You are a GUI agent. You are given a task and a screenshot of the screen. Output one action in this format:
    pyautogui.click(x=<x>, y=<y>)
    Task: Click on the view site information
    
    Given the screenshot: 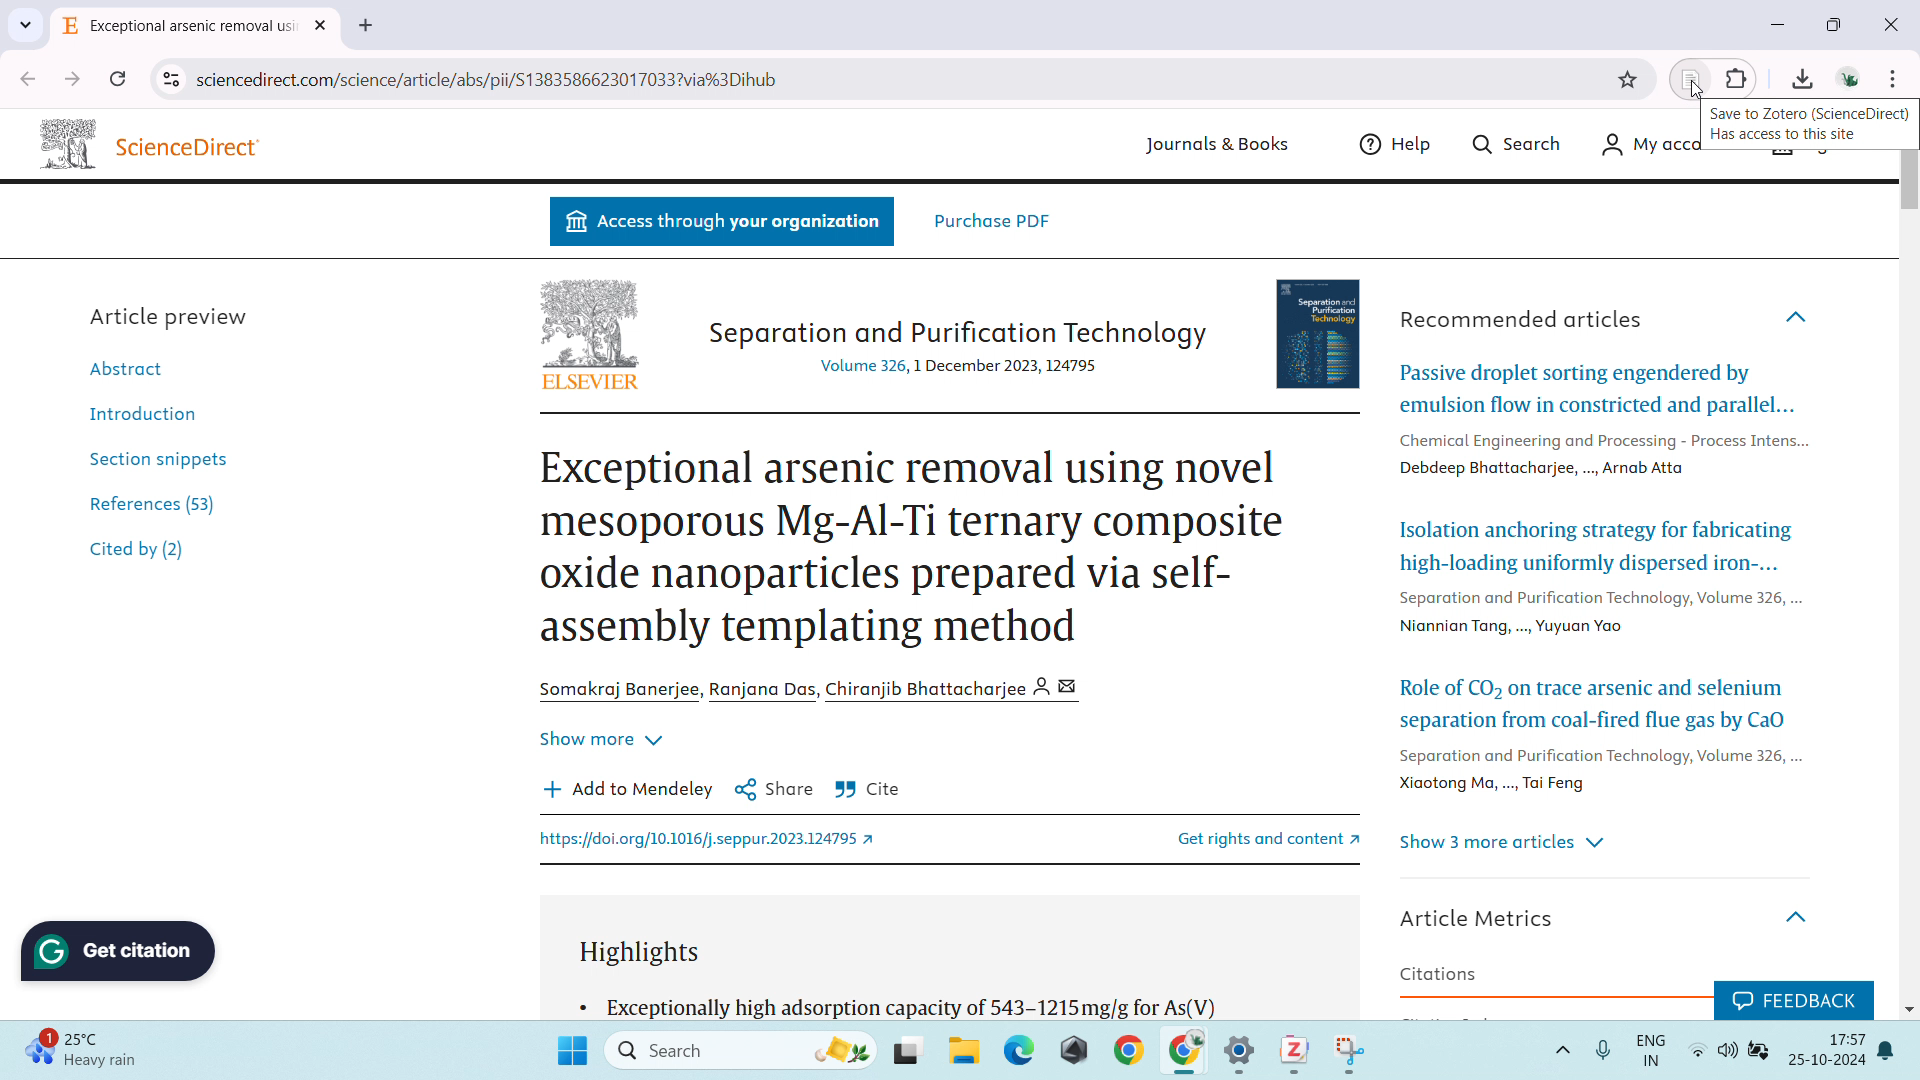 What is the action you would take?
    pyautogui.click(x=170, y=80)
    